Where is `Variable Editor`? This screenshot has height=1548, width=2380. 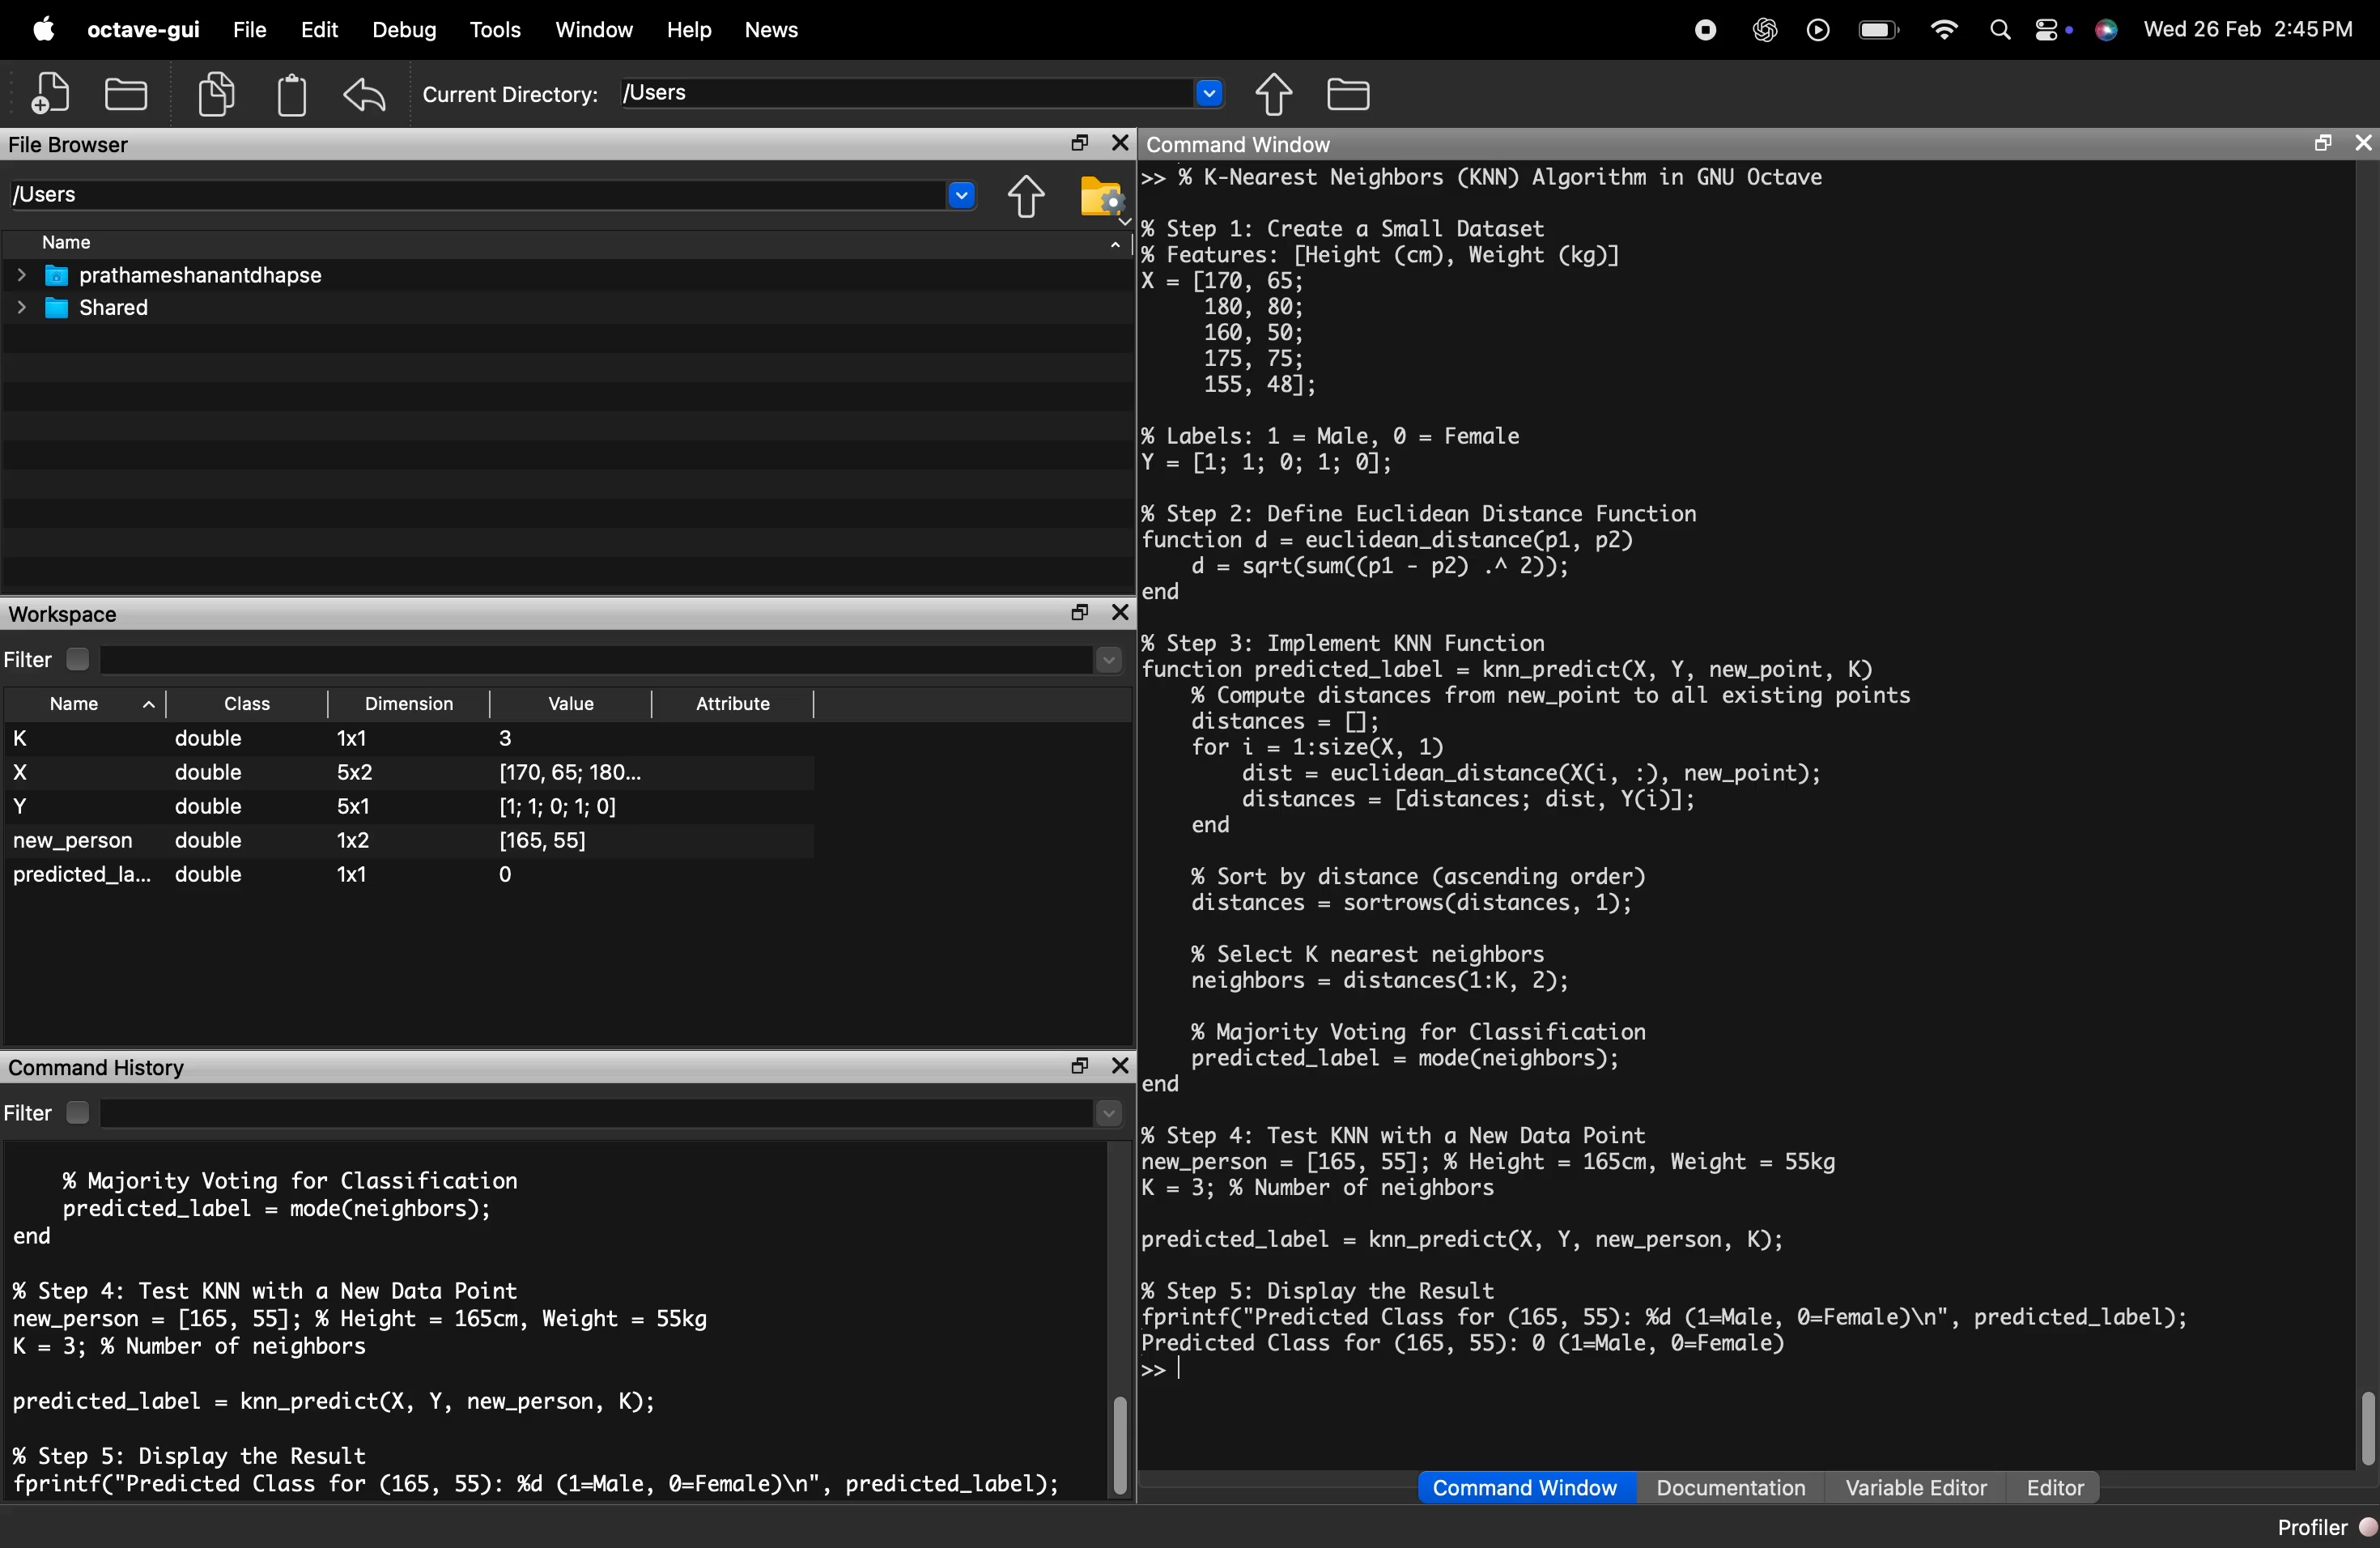 Variable Editor is located at coordinates (1906, 1478).